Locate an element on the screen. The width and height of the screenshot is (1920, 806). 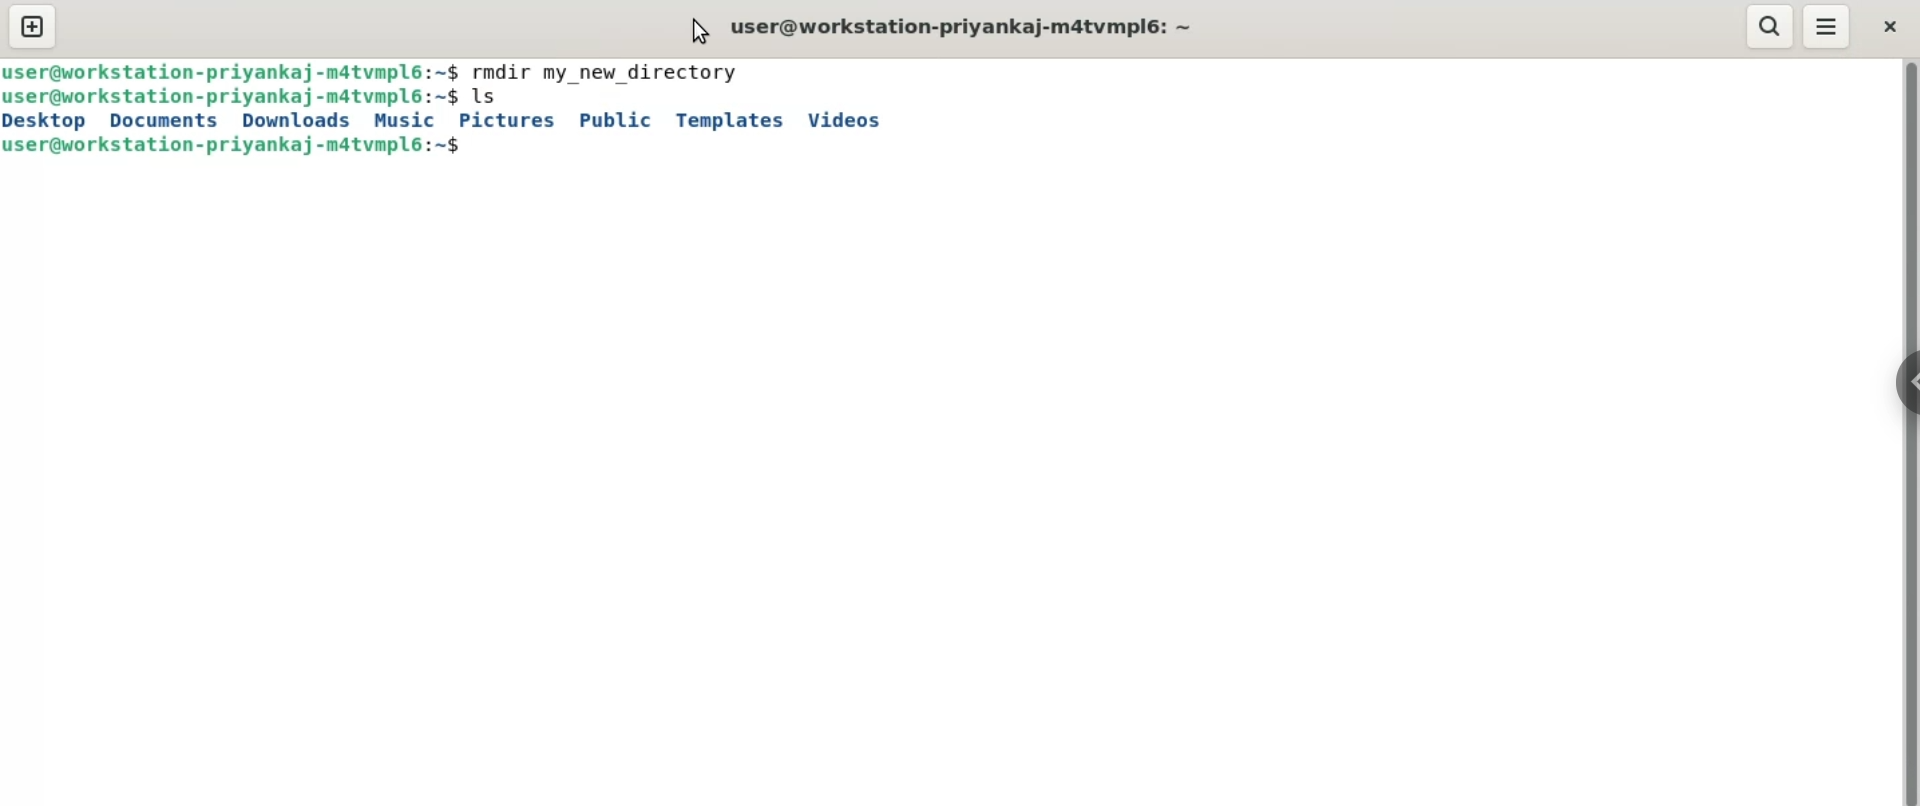
documents is located at coordinates (166, 120).